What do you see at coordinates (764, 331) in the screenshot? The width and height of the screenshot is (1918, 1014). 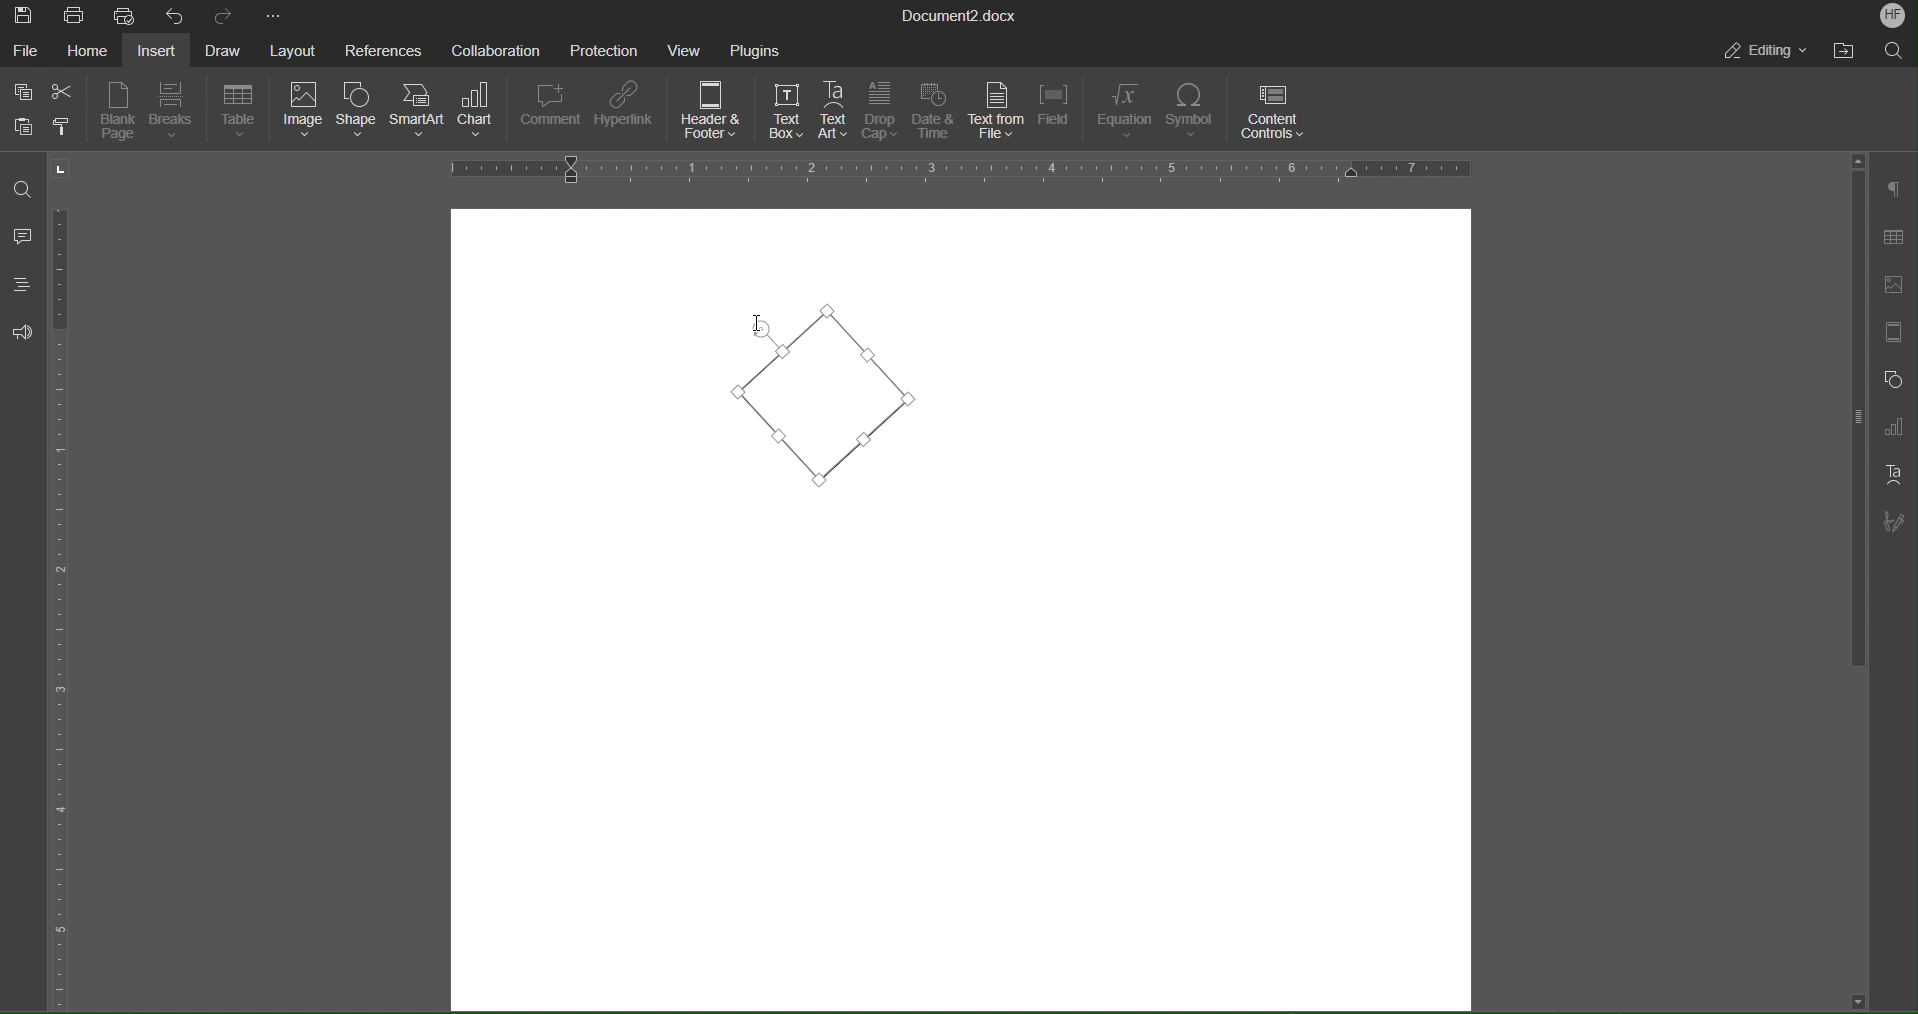 I see `Cursor` at bounding box center [764, 331].